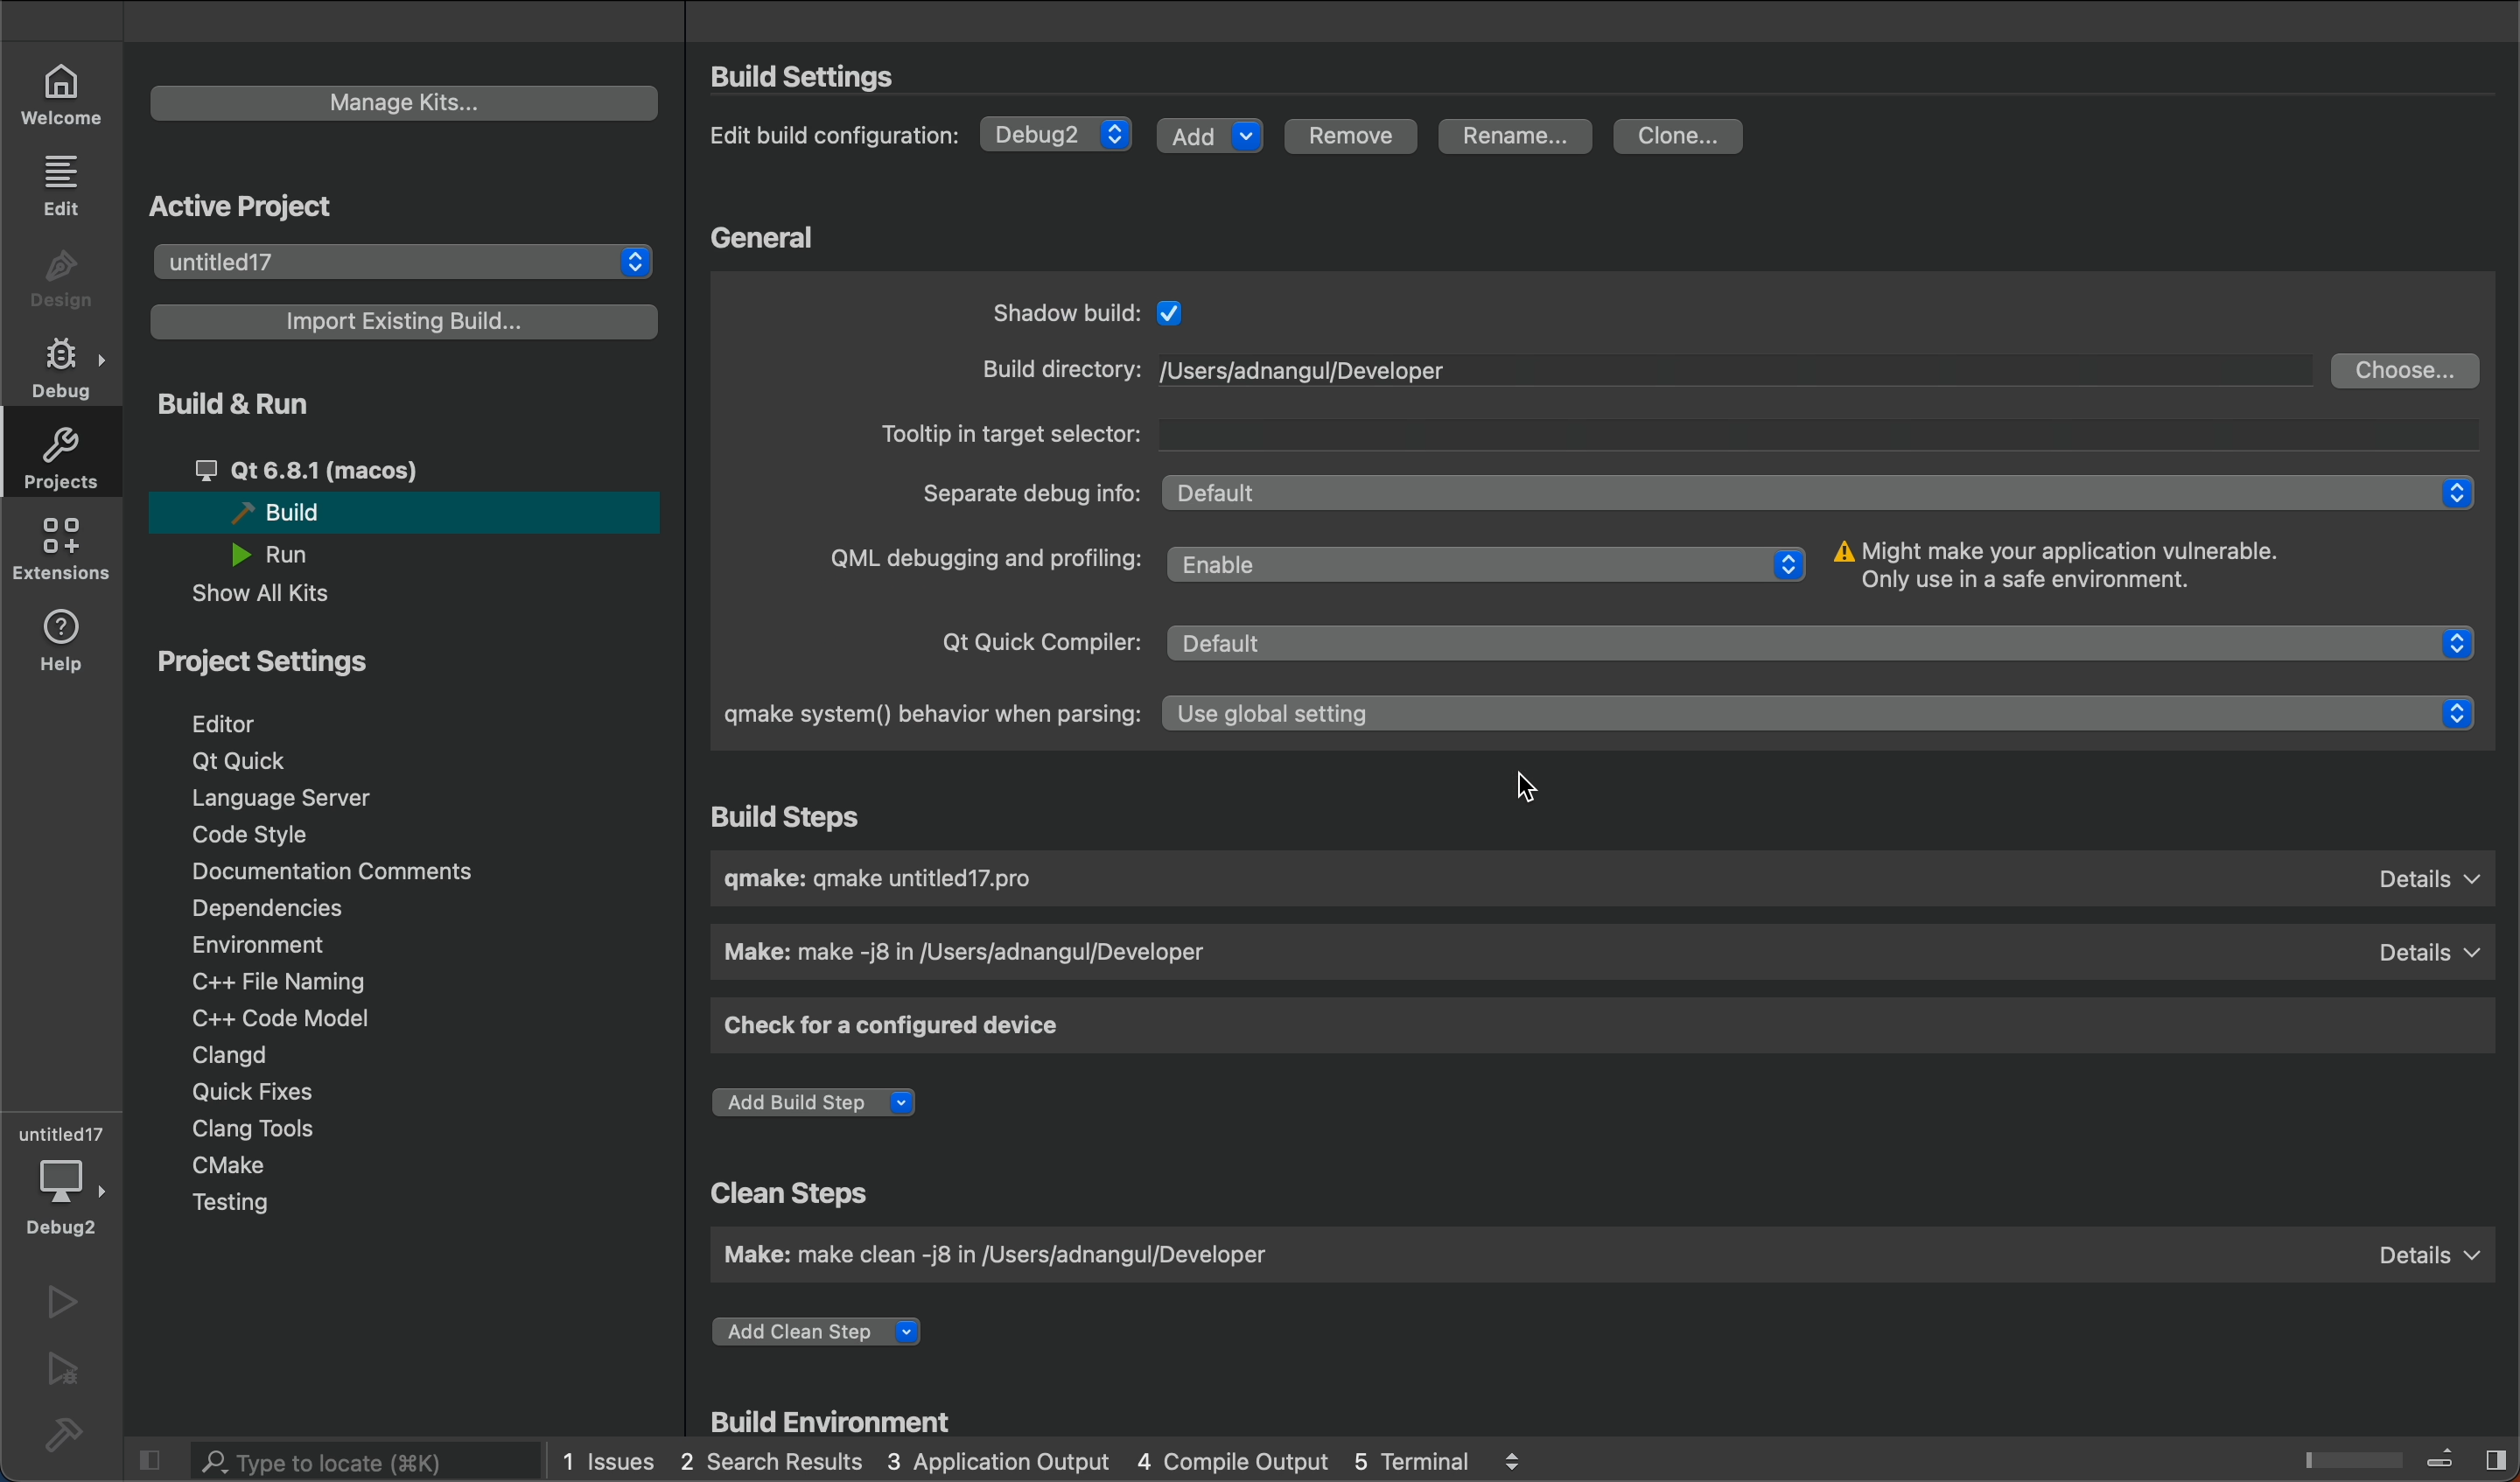 This screenshot has width=2520, height=1482. Describe the element at coordinates (1505, 788) in the screenshot. I see `cursor` at that location.